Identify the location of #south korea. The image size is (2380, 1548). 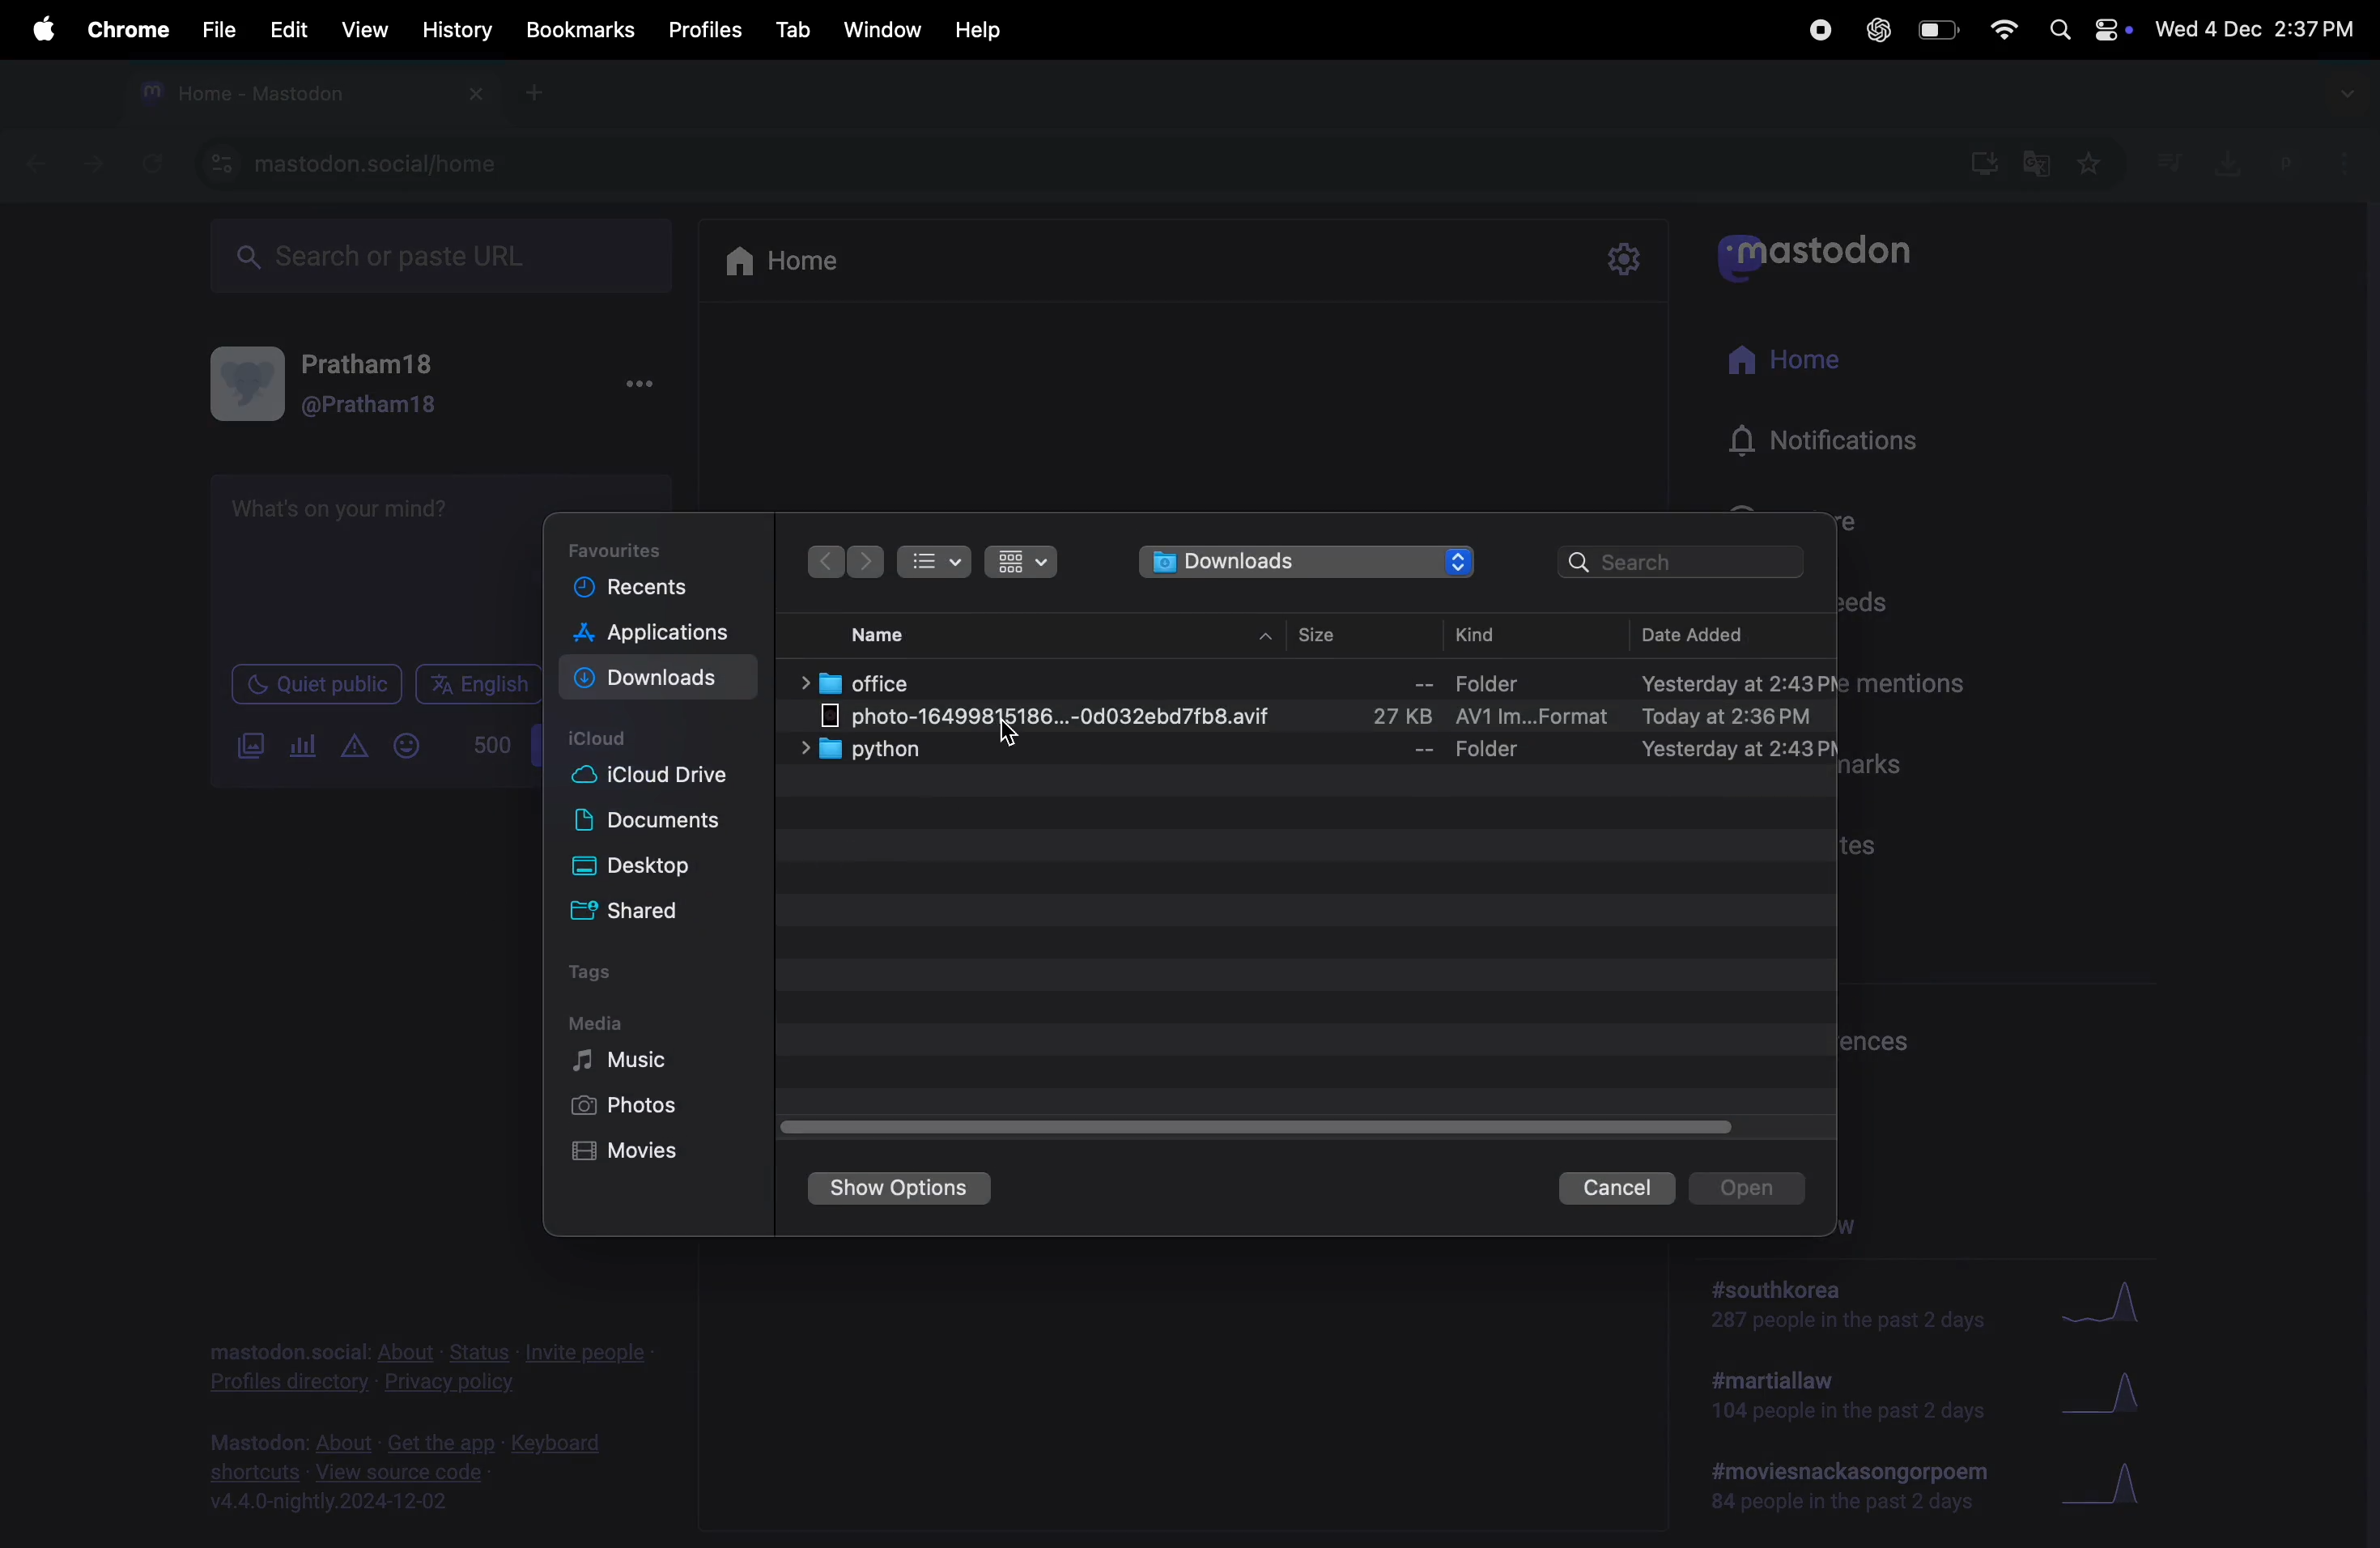
(1851, 1304).